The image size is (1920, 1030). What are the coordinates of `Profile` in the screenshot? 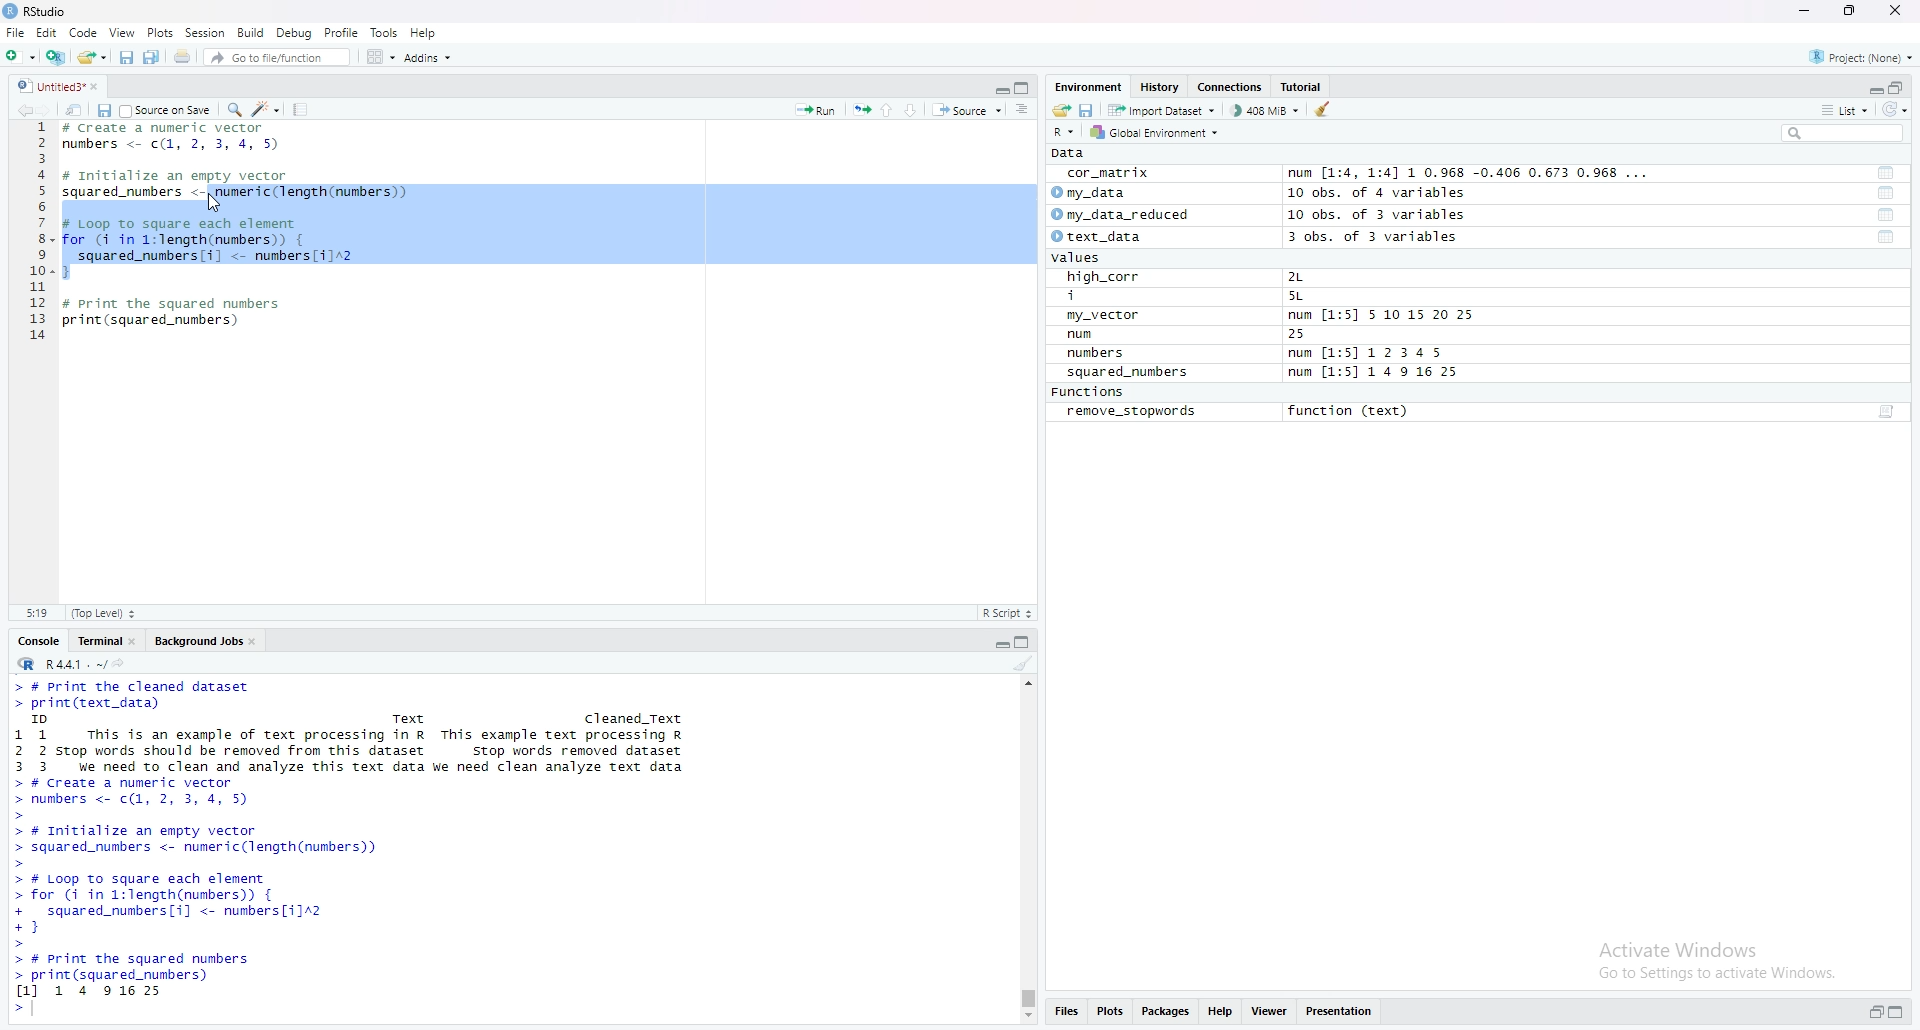 It's located at (342, 32).